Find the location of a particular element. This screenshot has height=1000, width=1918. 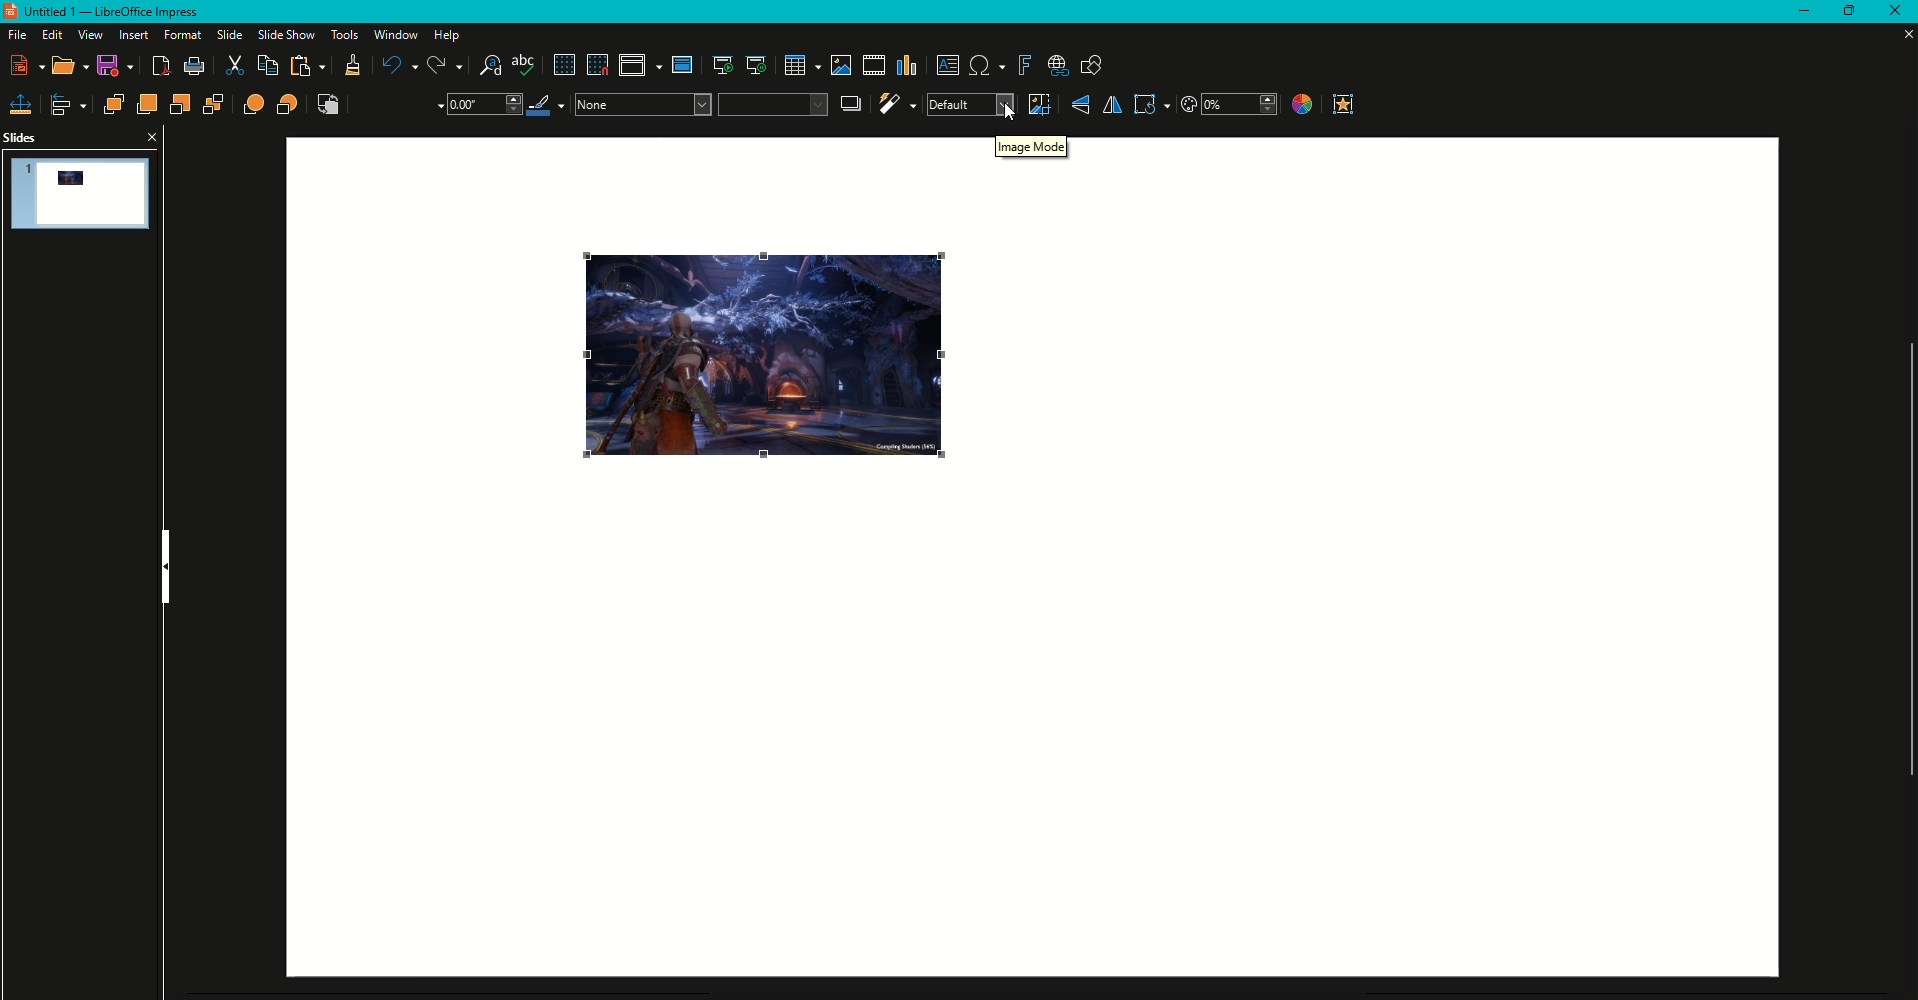

Edit is located at coordinates (50, 35).